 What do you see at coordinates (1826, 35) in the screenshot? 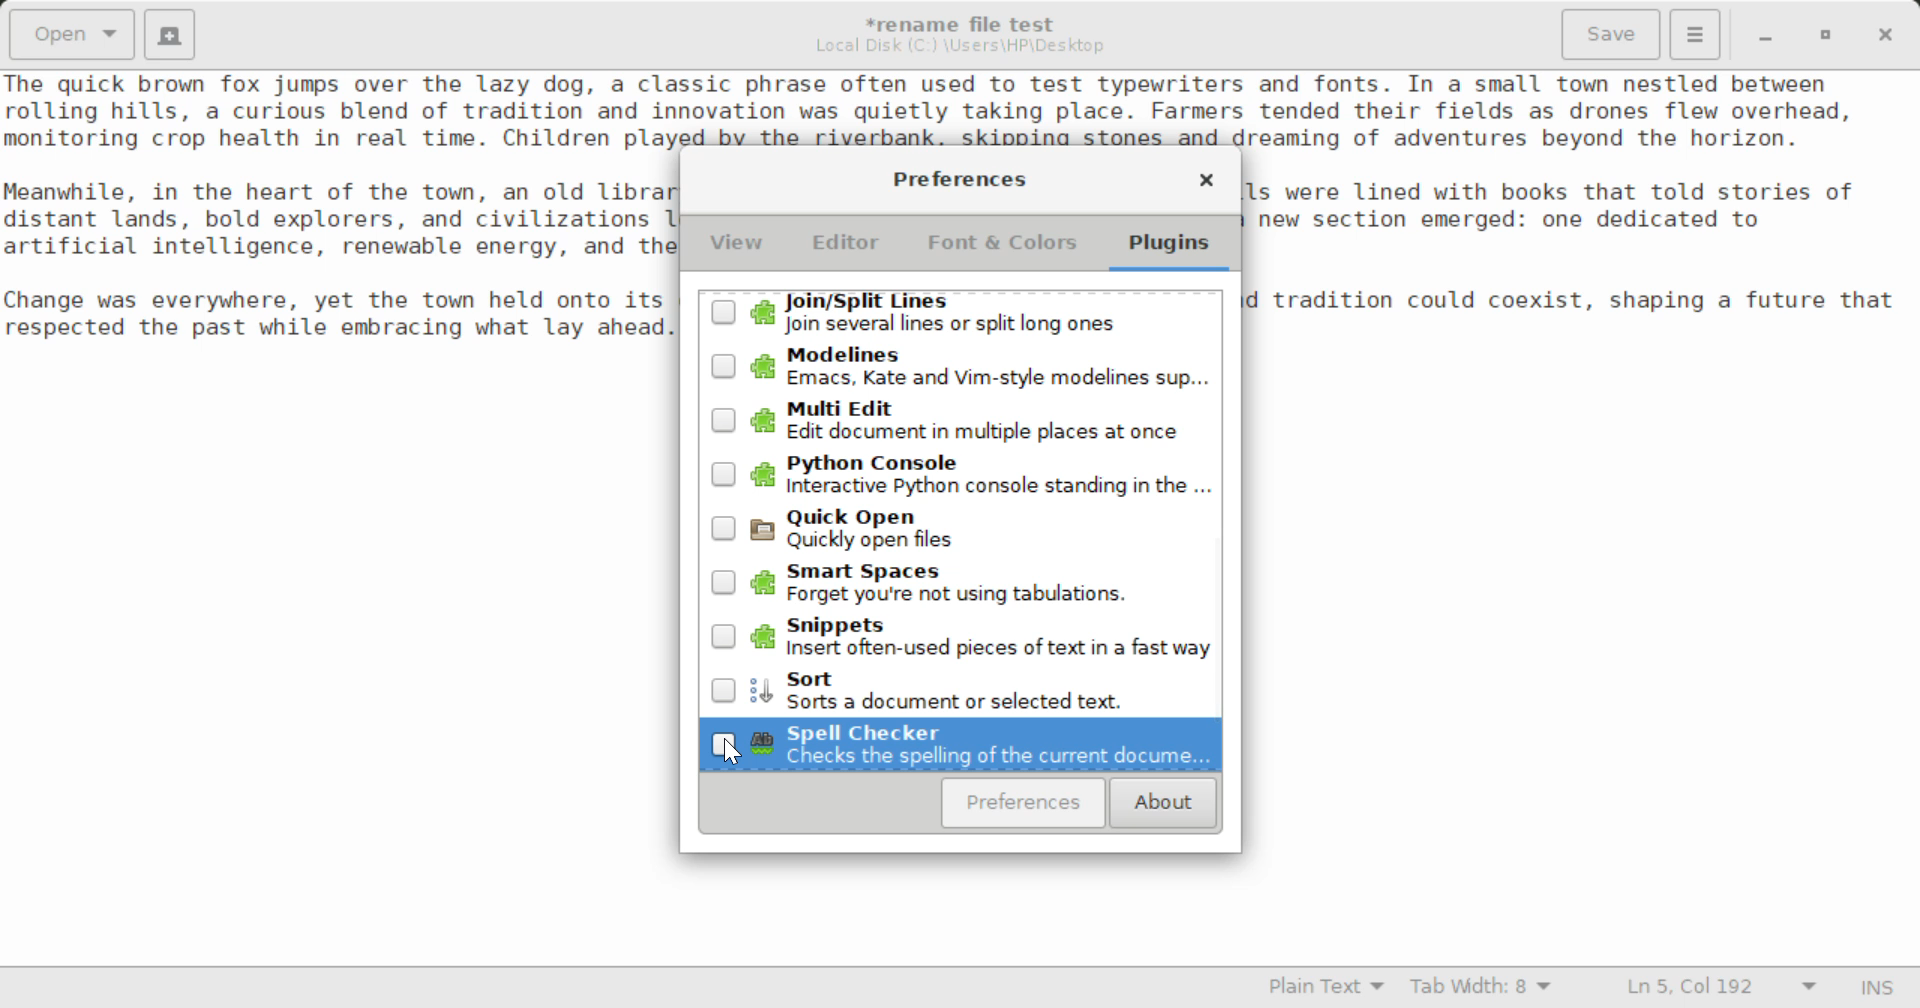
I see `Minimize` at bounding box center [1826, 35].